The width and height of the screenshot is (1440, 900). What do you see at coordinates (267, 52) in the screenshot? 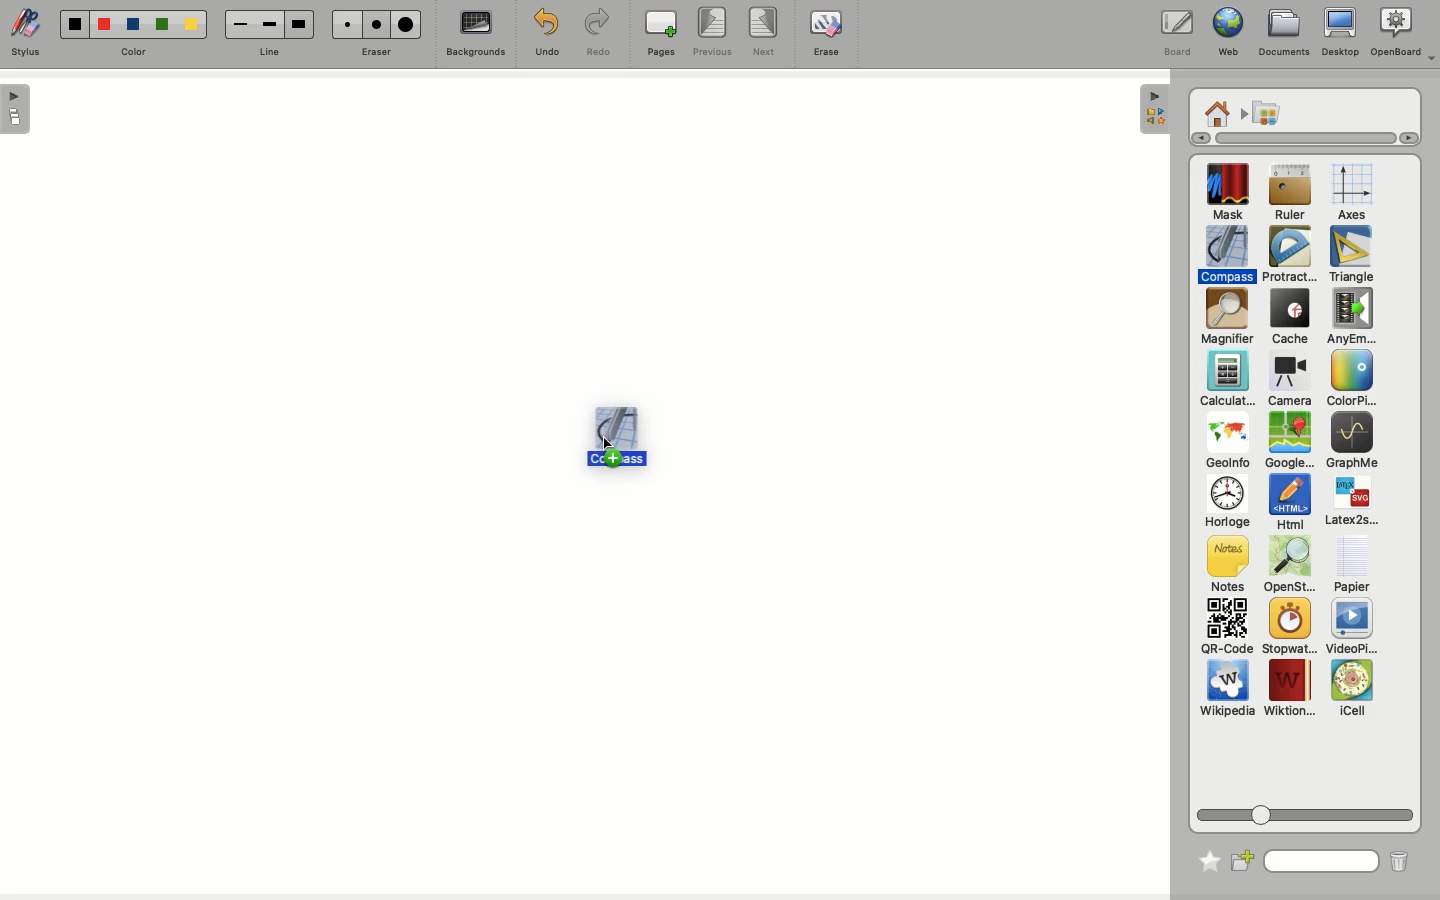
I see `line` at bounding box center [267, 52].